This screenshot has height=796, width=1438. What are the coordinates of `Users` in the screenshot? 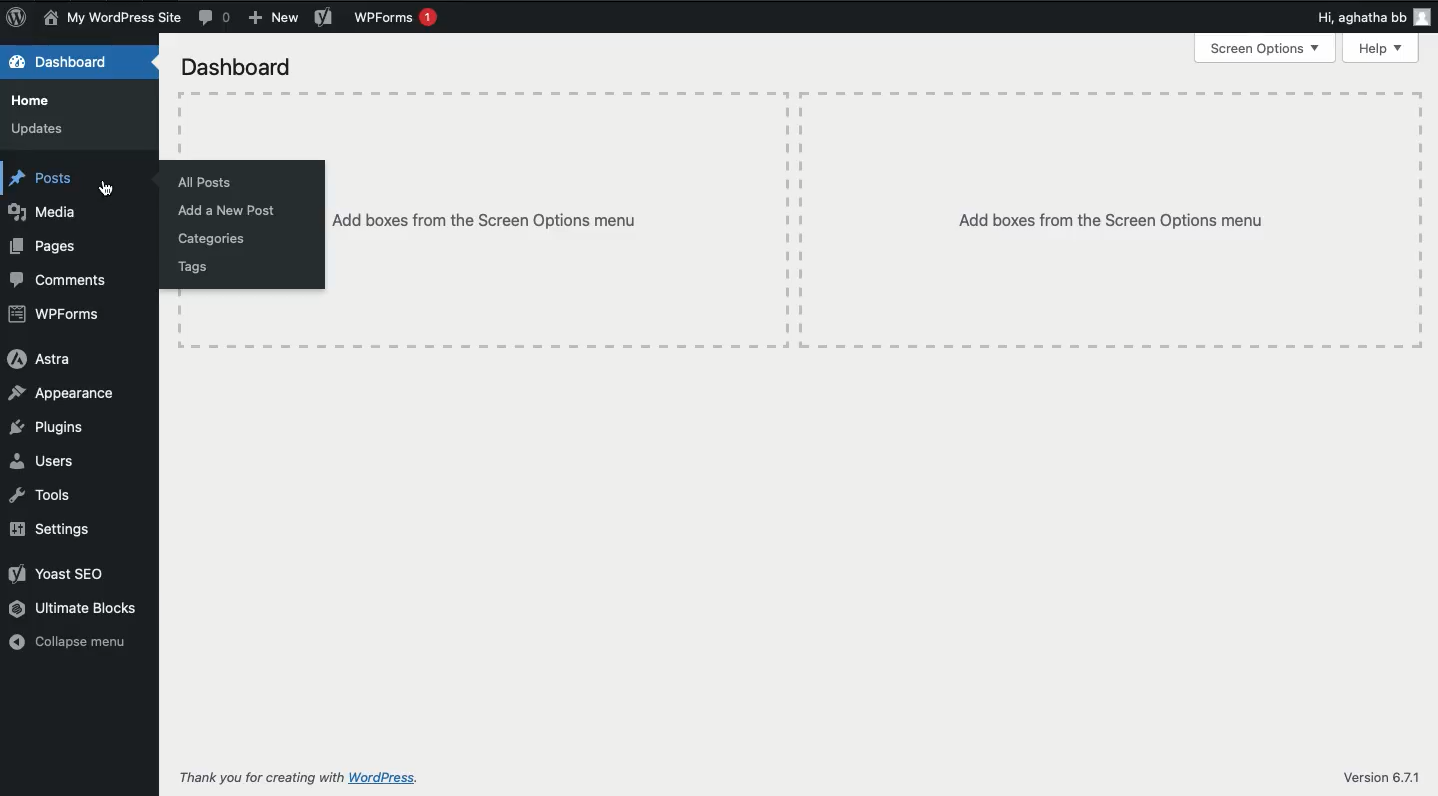 It's located at (45, 462).